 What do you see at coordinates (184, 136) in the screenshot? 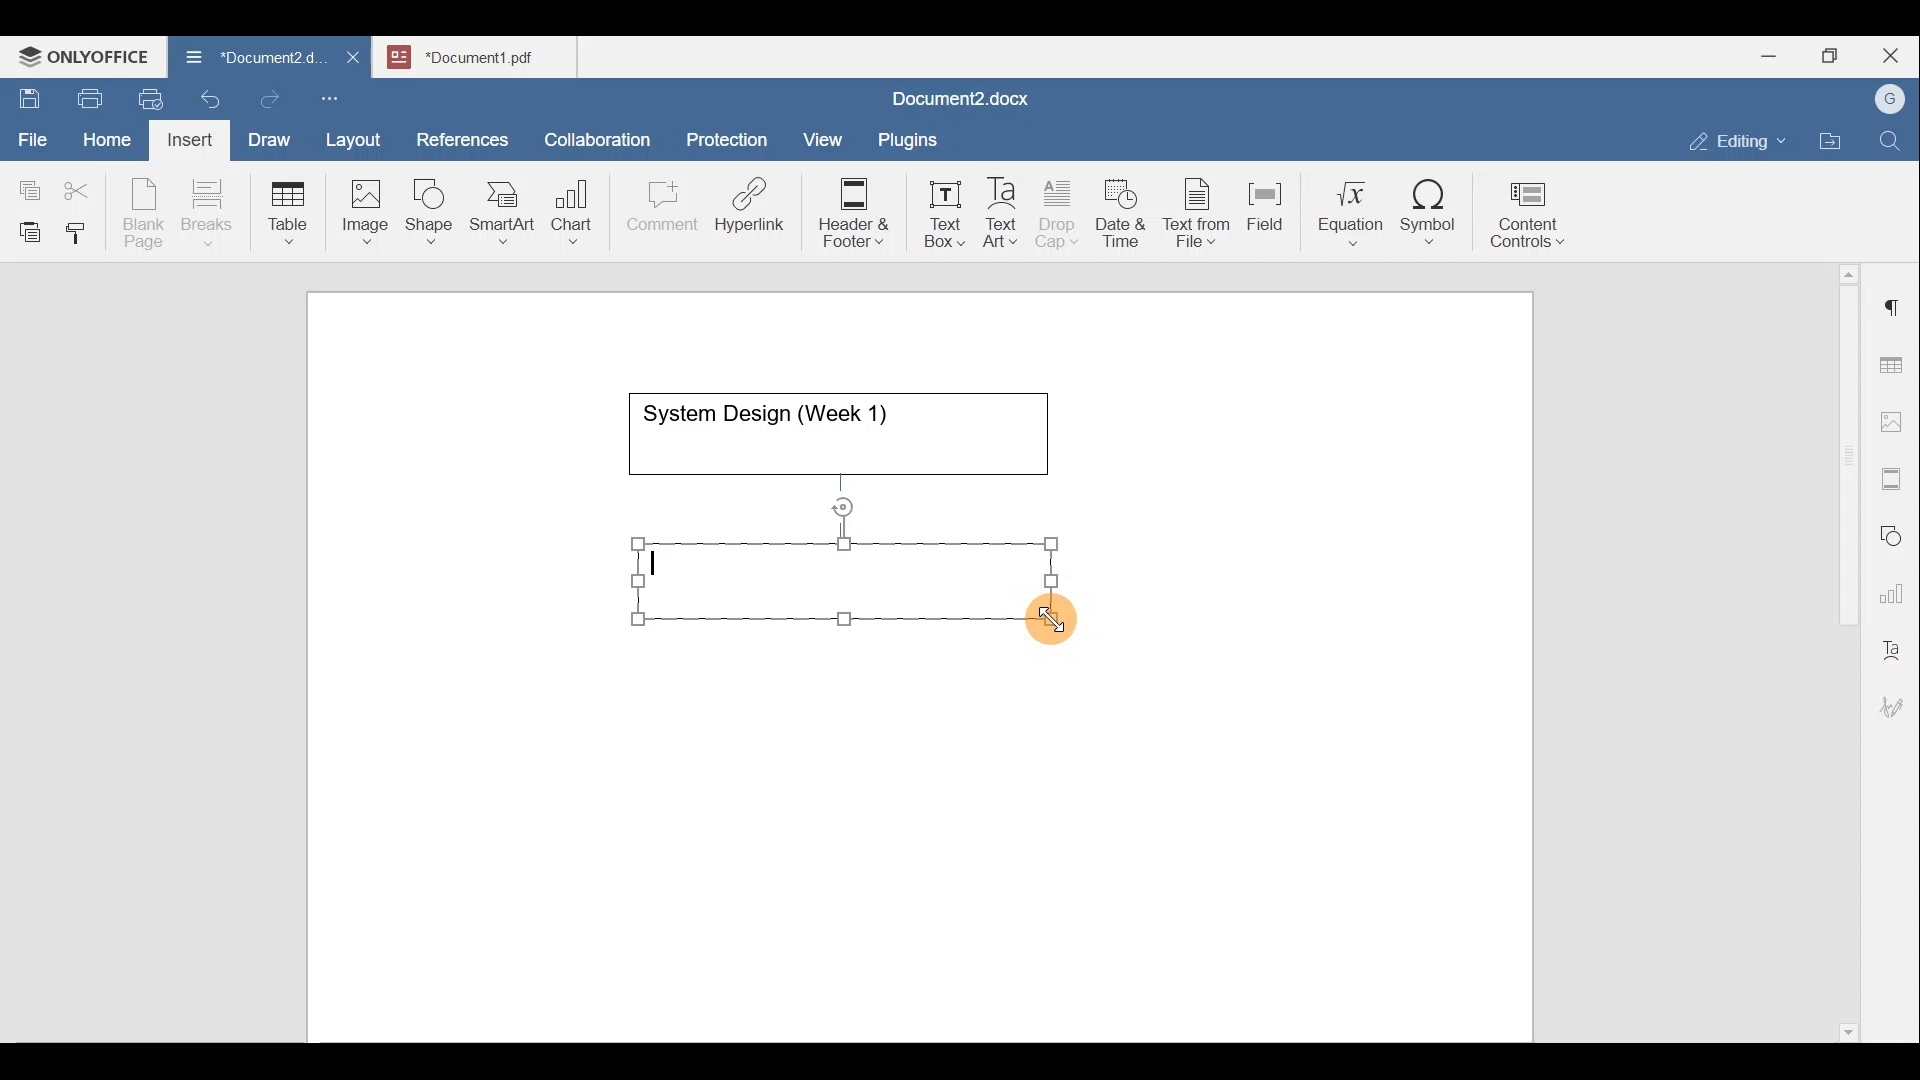
I see `Insert` at bounding box center [184, 136].